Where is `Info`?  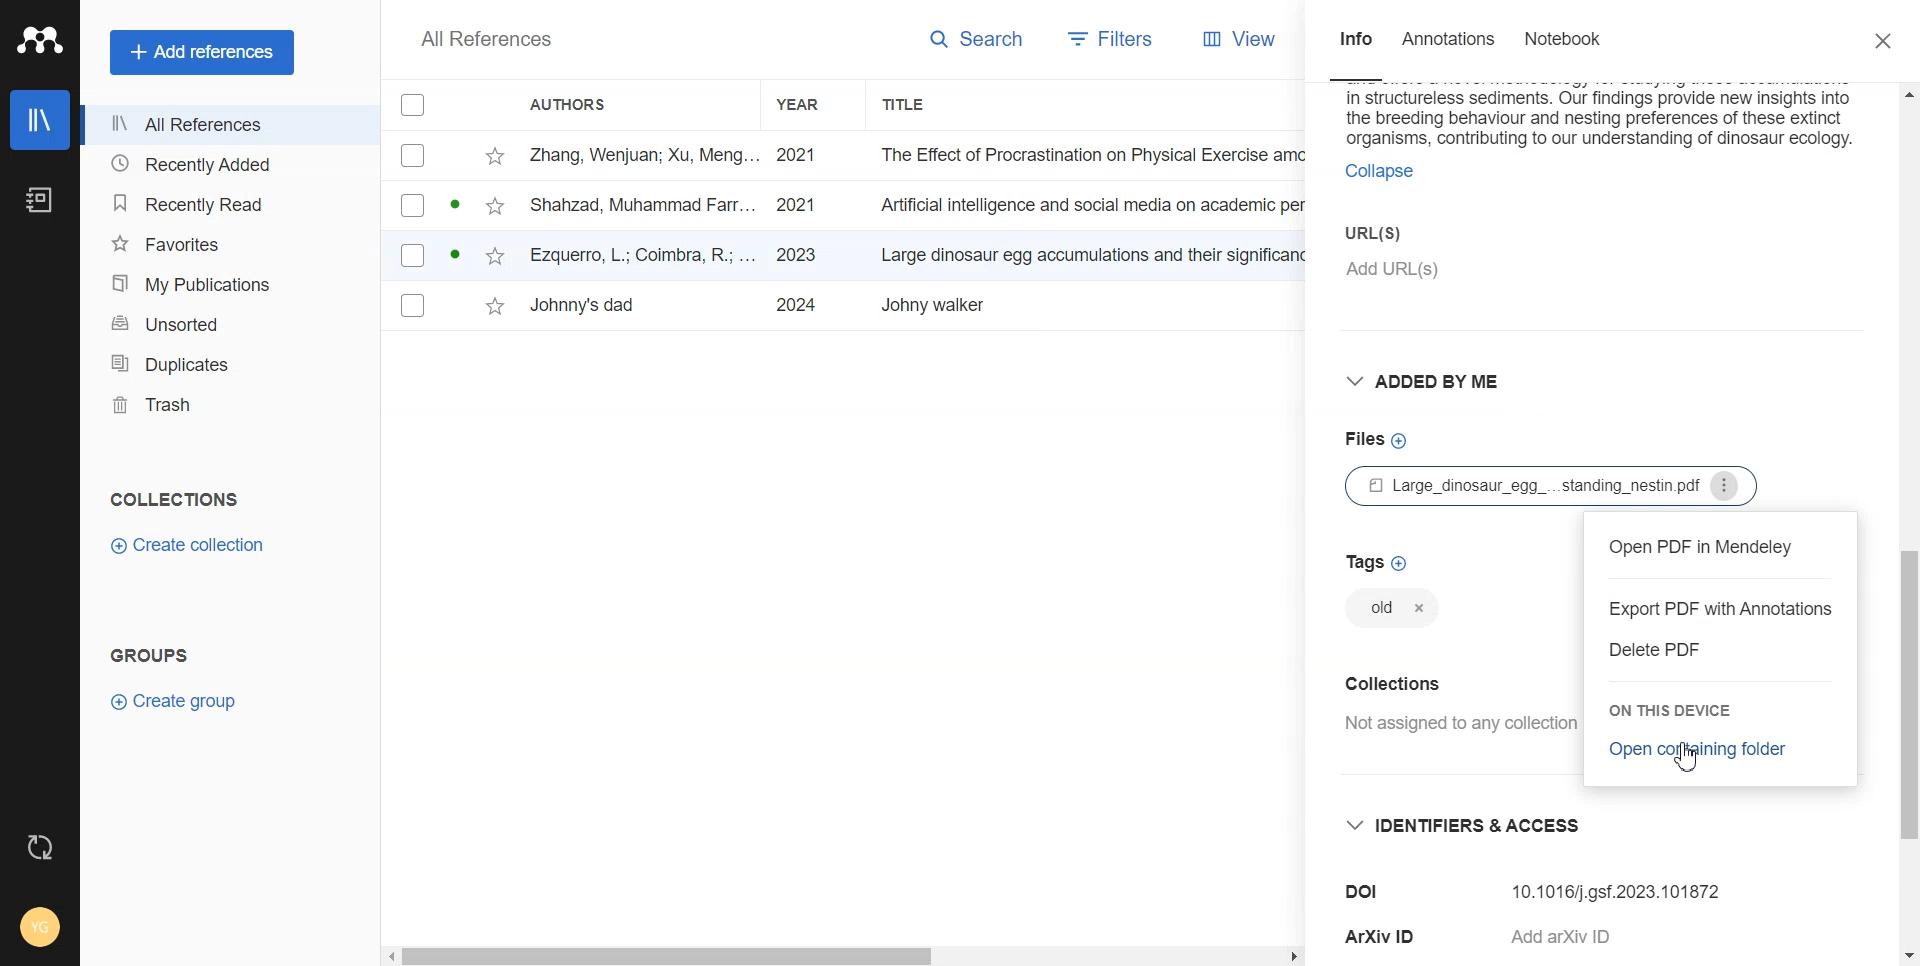
Info is located at coordinates (1353, 41).